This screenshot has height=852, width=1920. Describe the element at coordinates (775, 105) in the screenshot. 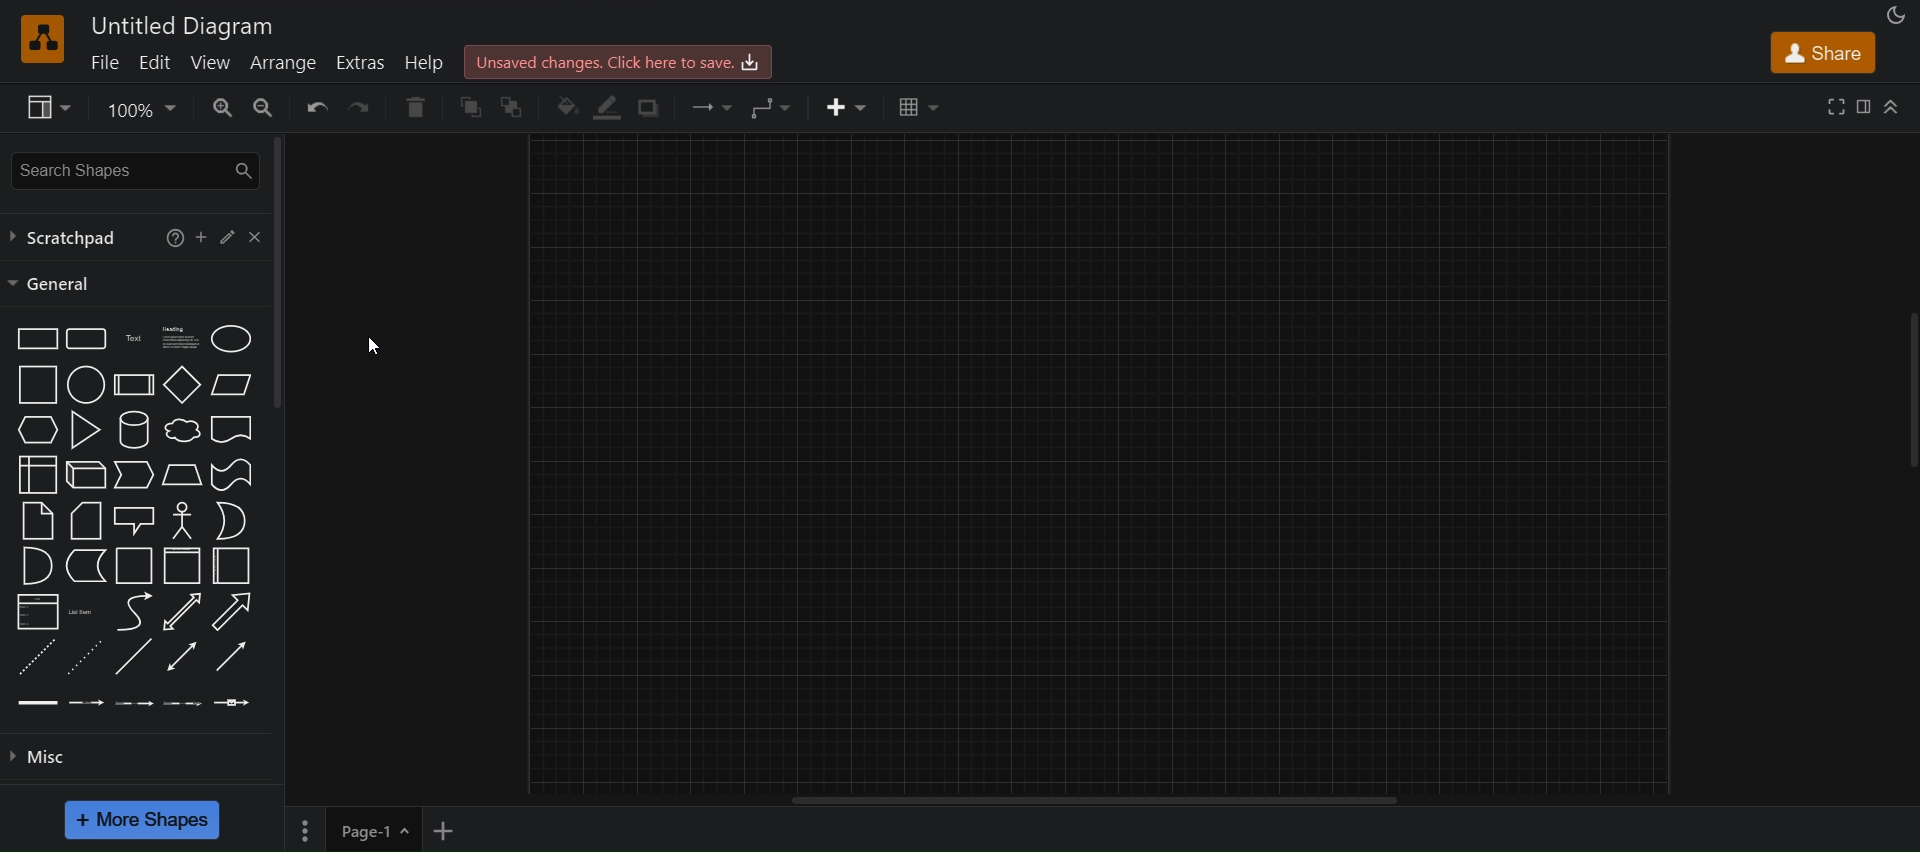

I see `waypoints` at that location.